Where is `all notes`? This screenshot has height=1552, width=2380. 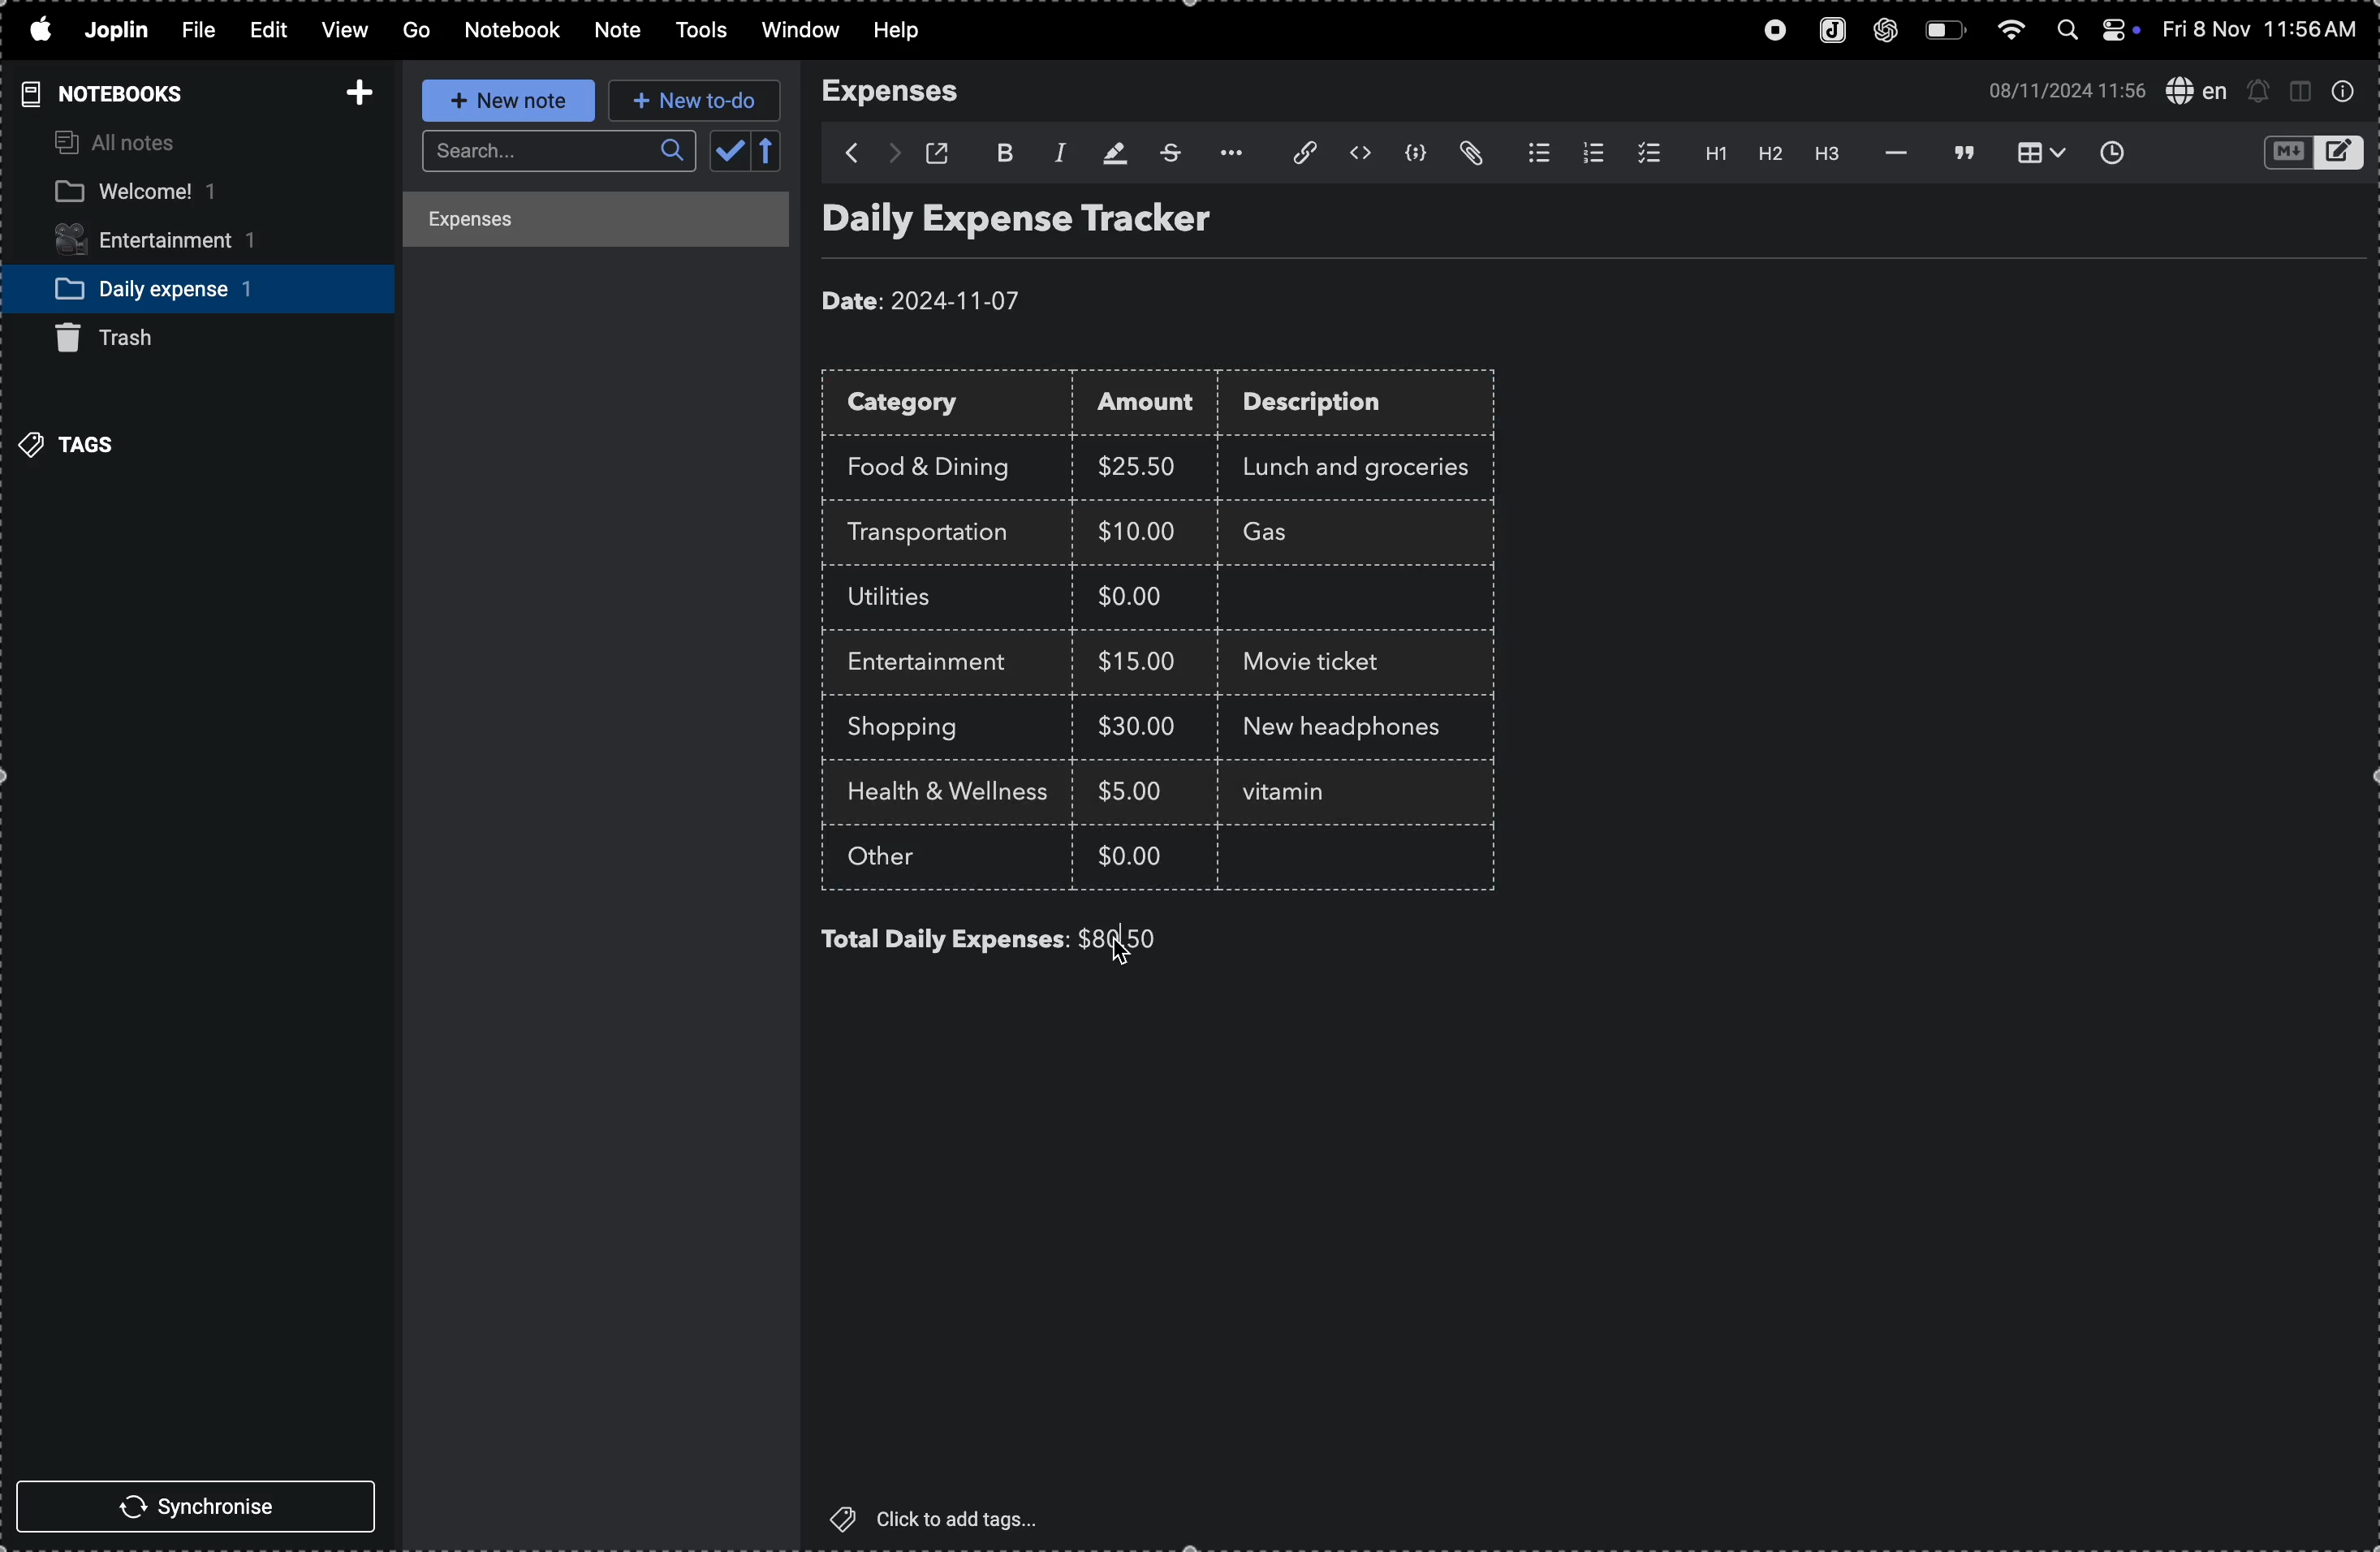 all notes is located at coordinates (120, 144).